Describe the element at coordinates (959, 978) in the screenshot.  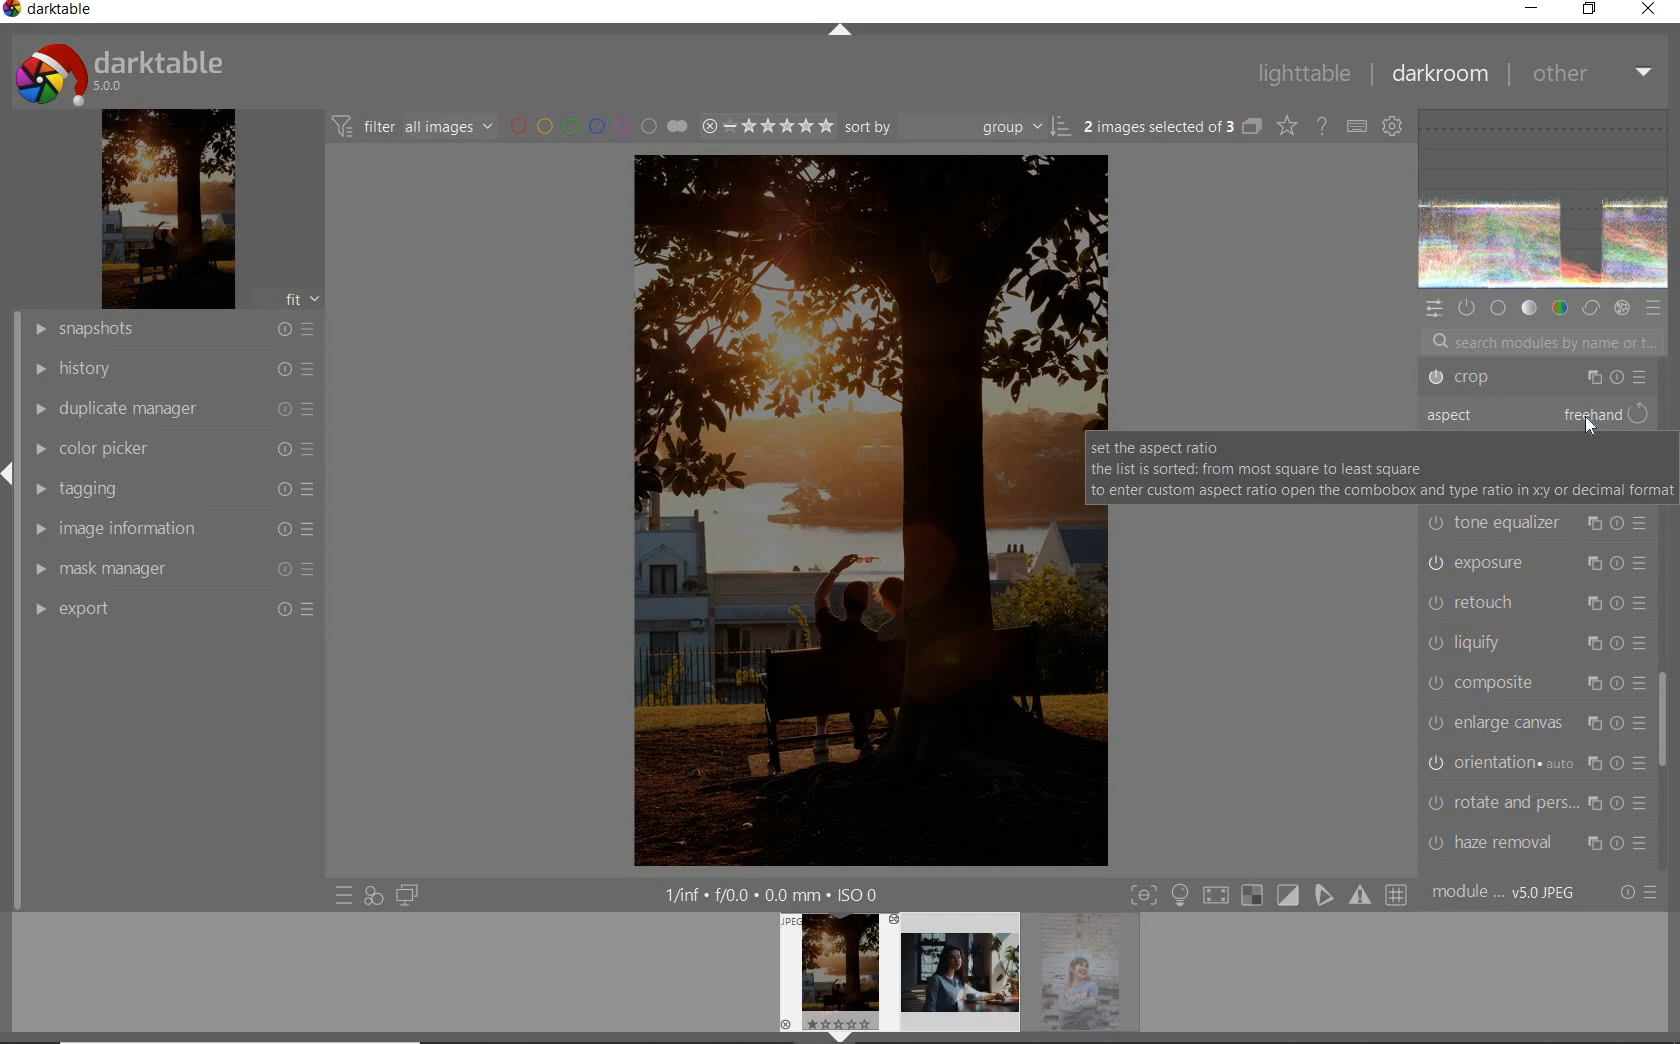
I see `image preview` at that location.